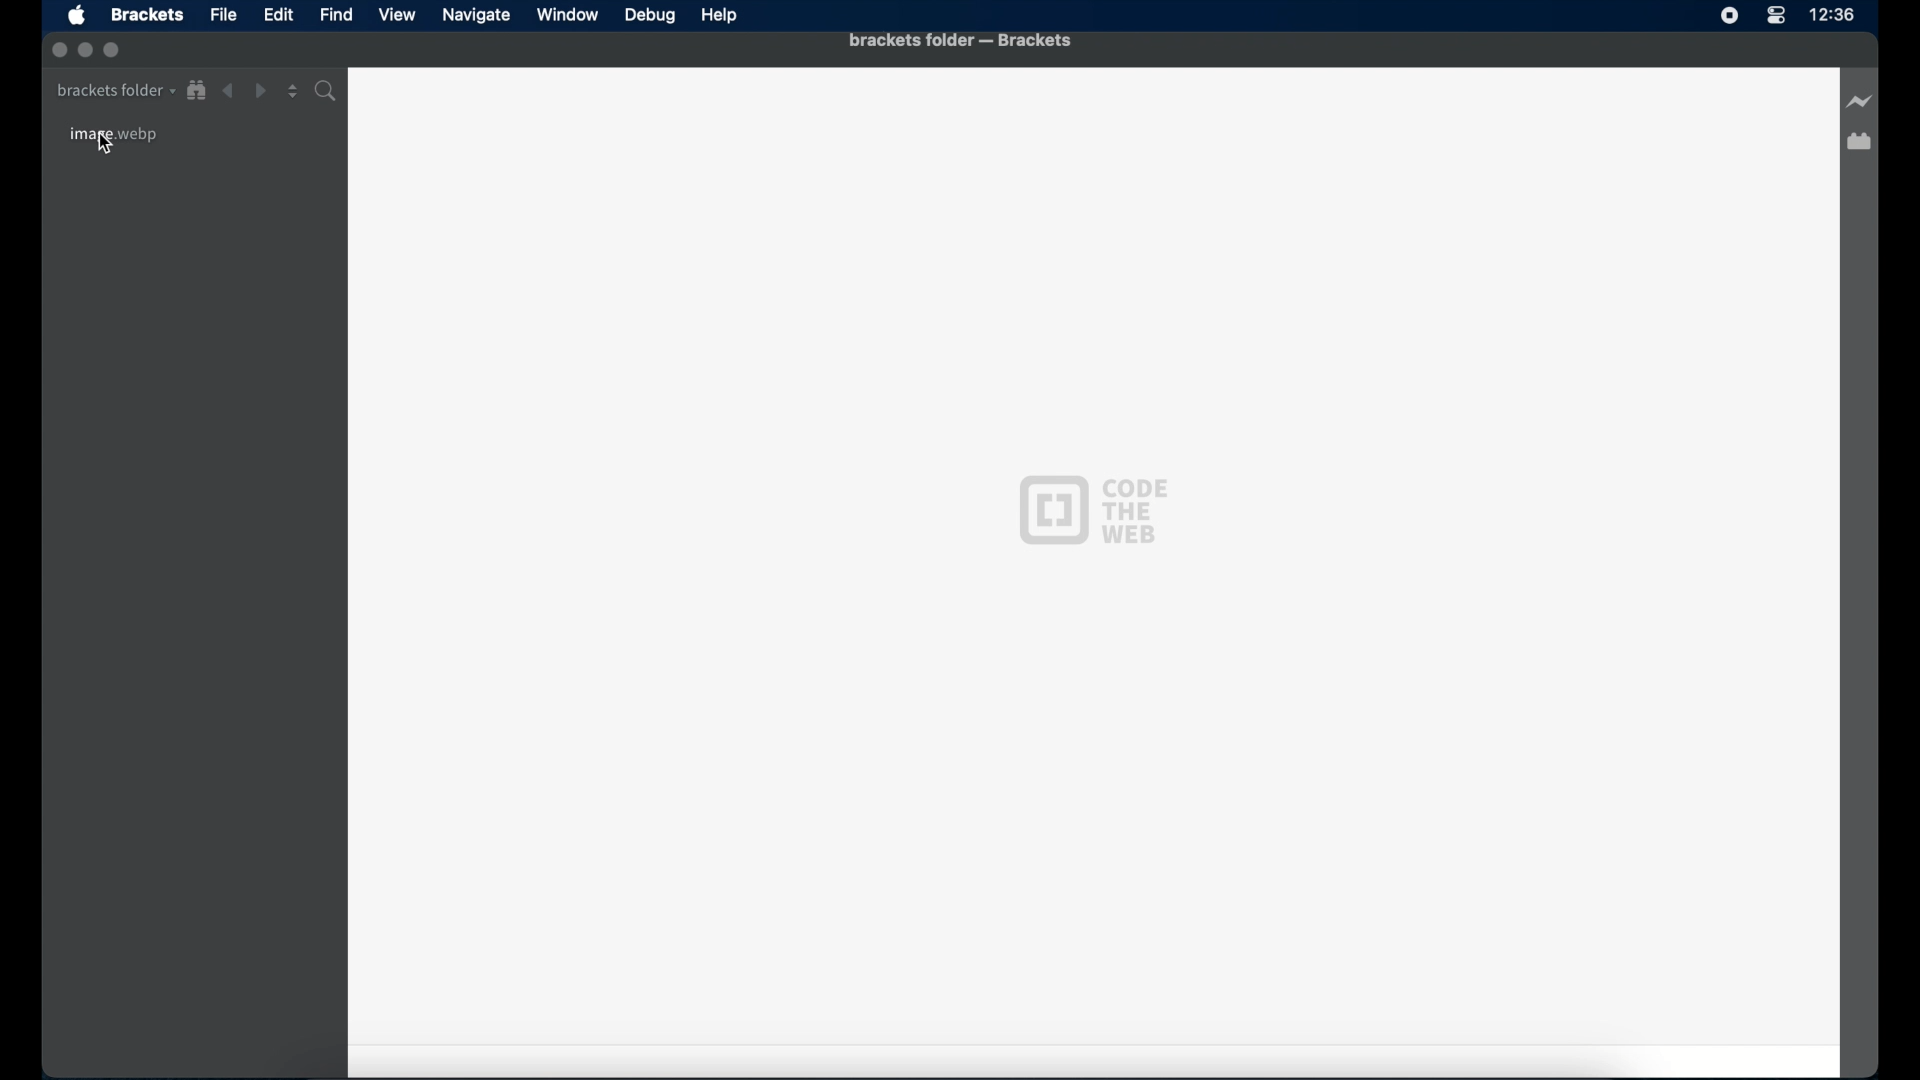 The width and height of the screenshot is (1920, 1080). I want to click on Window, so click(566, 17).